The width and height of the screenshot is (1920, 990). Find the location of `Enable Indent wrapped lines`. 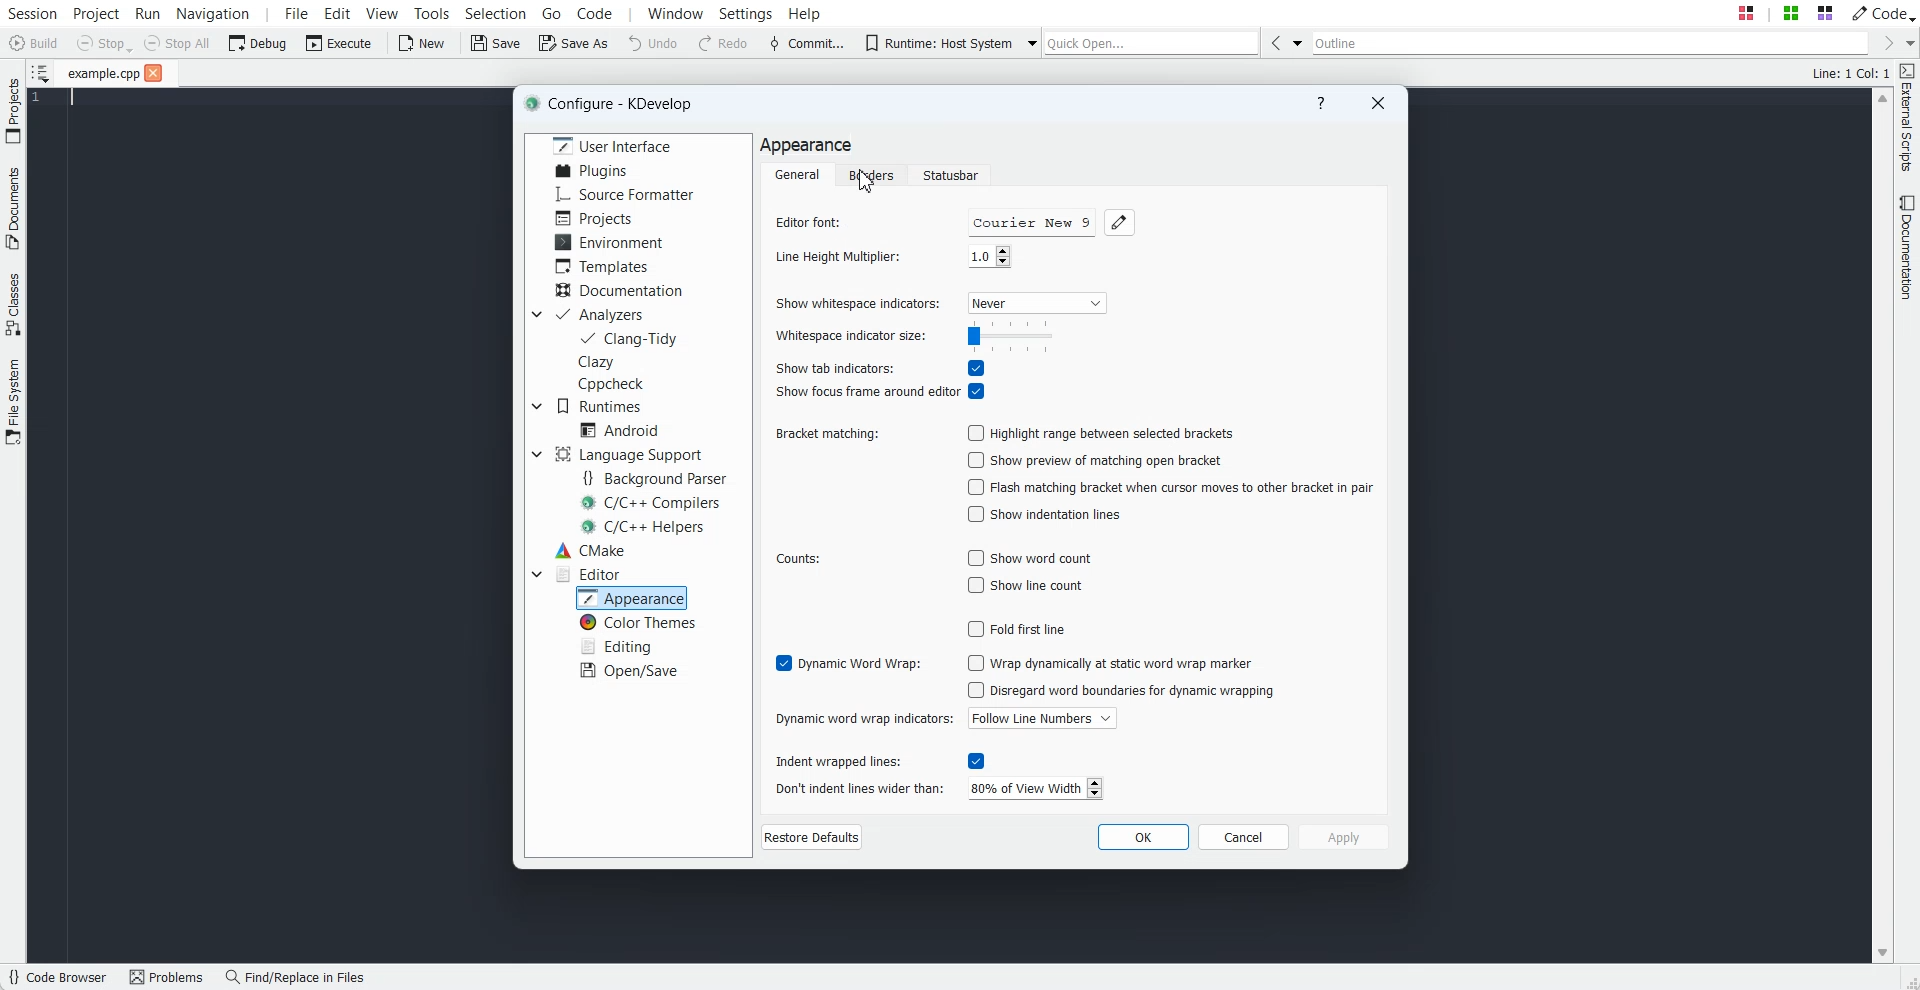

Enable Indent wrapped lines is located at coordinates (878, 758).